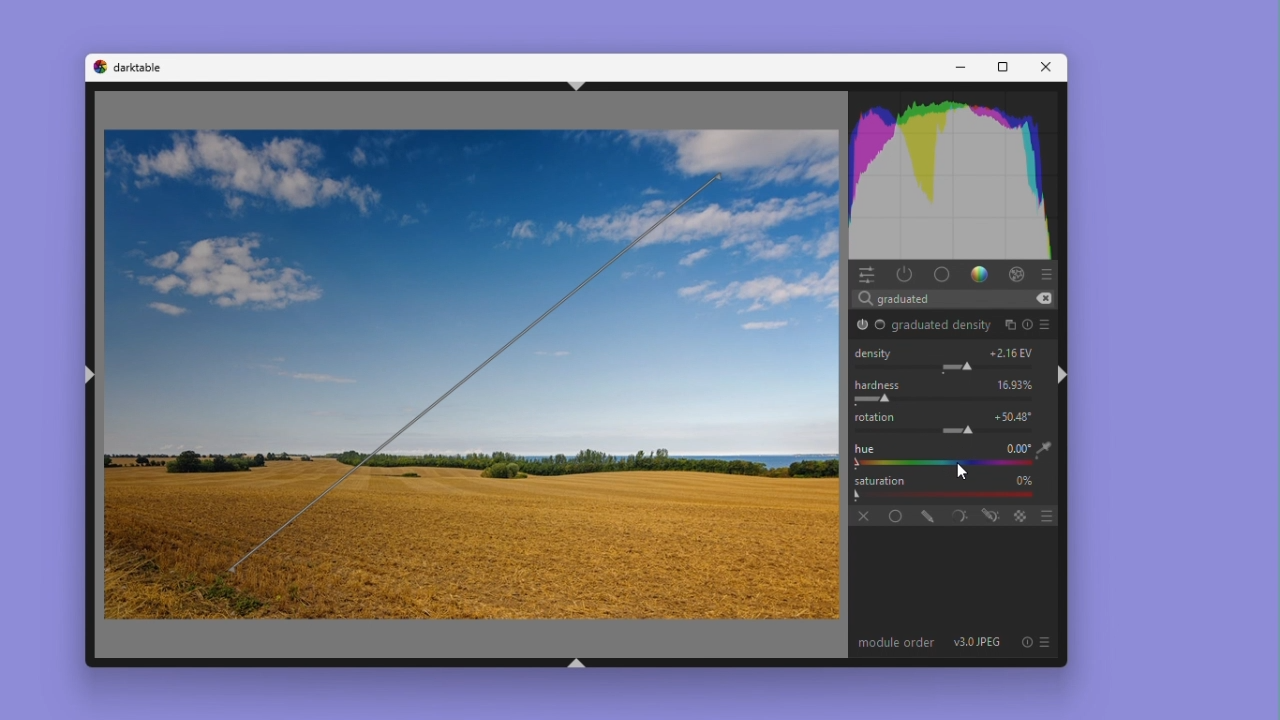 This screenshot has height=720, width=1280. Describe the element at coordinates (941, 327) in the screenshot. I see `graduated density` at that location.